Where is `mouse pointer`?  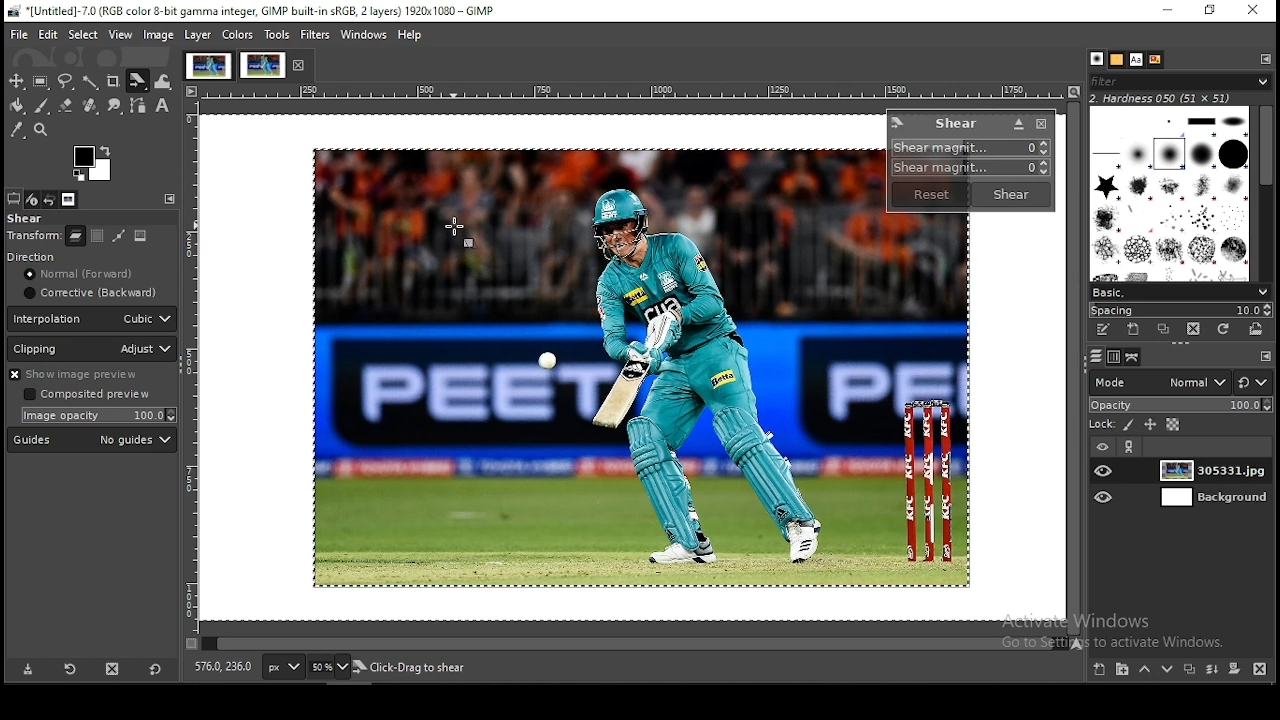
mouse pointer is located at coordinates (455, 228).